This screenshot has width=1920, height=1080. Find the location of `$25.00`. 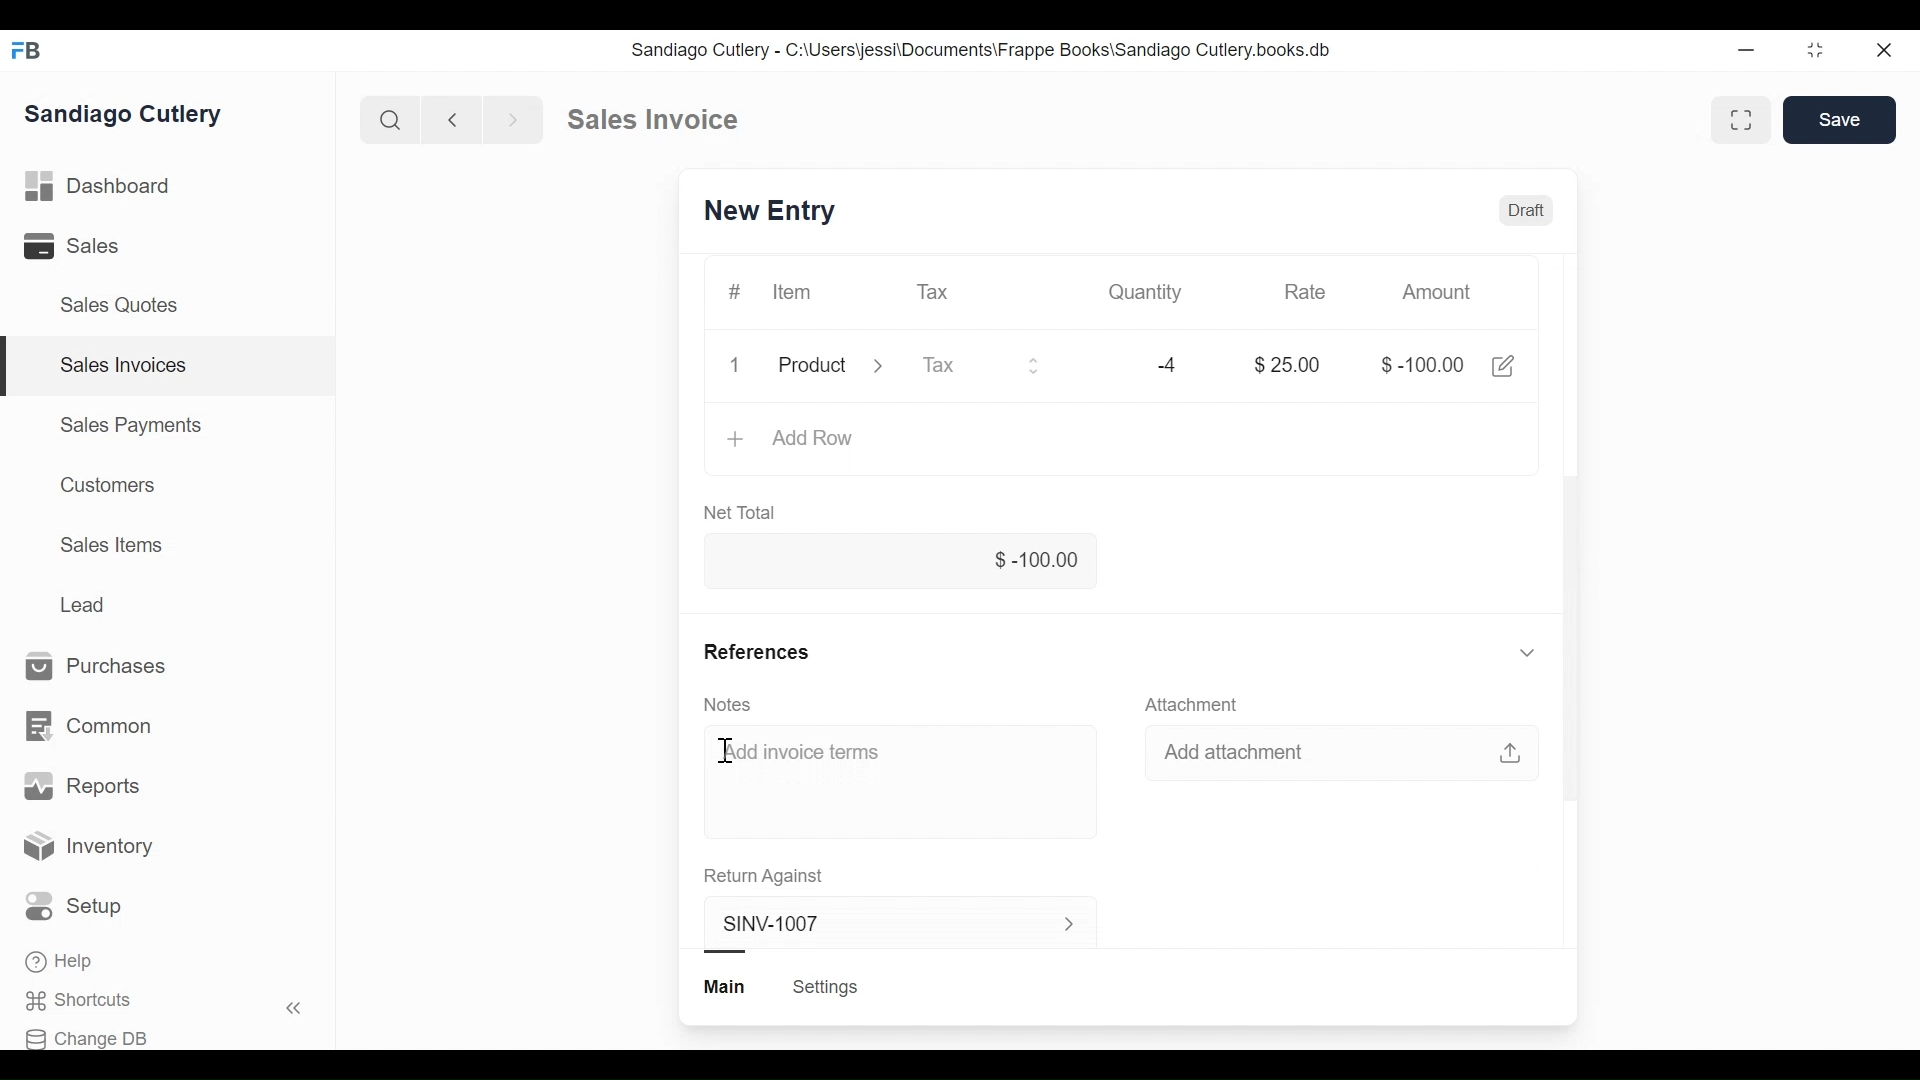

$25.00 is located at coordinates (1288, 364).